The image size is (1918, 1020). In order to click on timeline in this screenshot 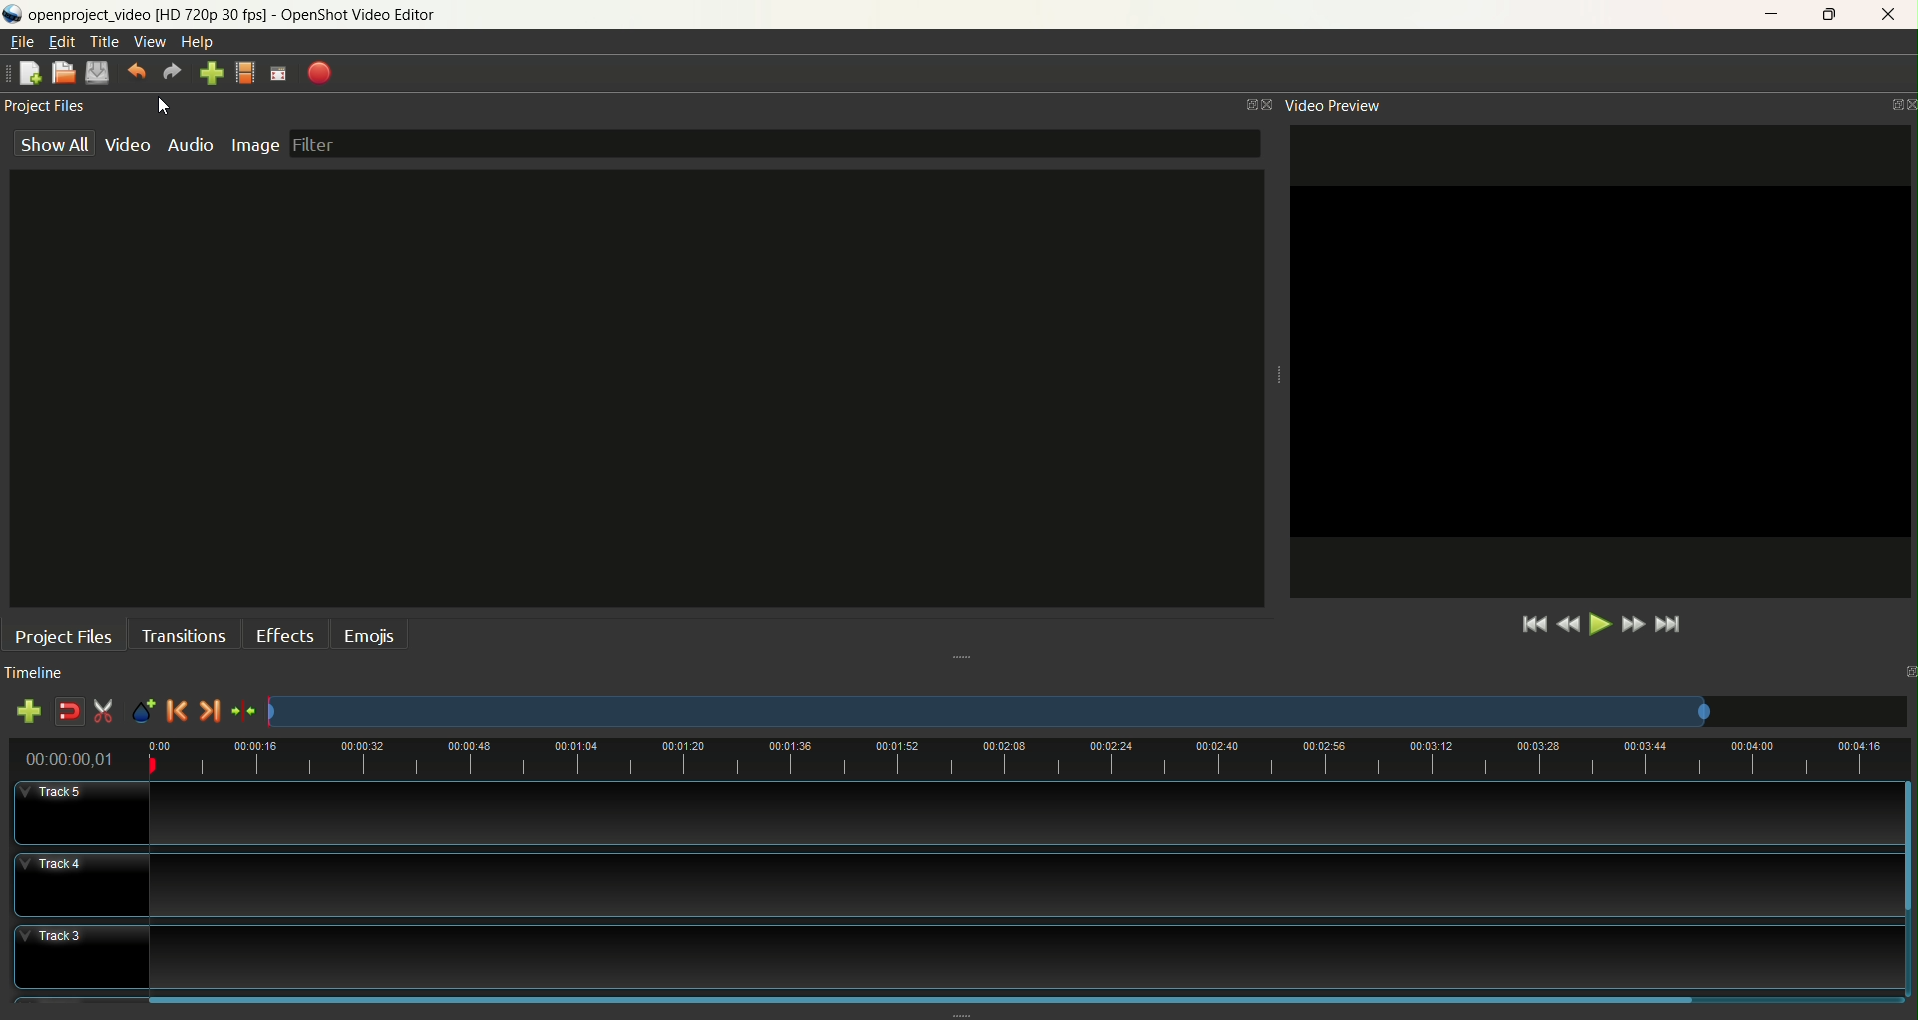, I will do `click(47, 669)`.